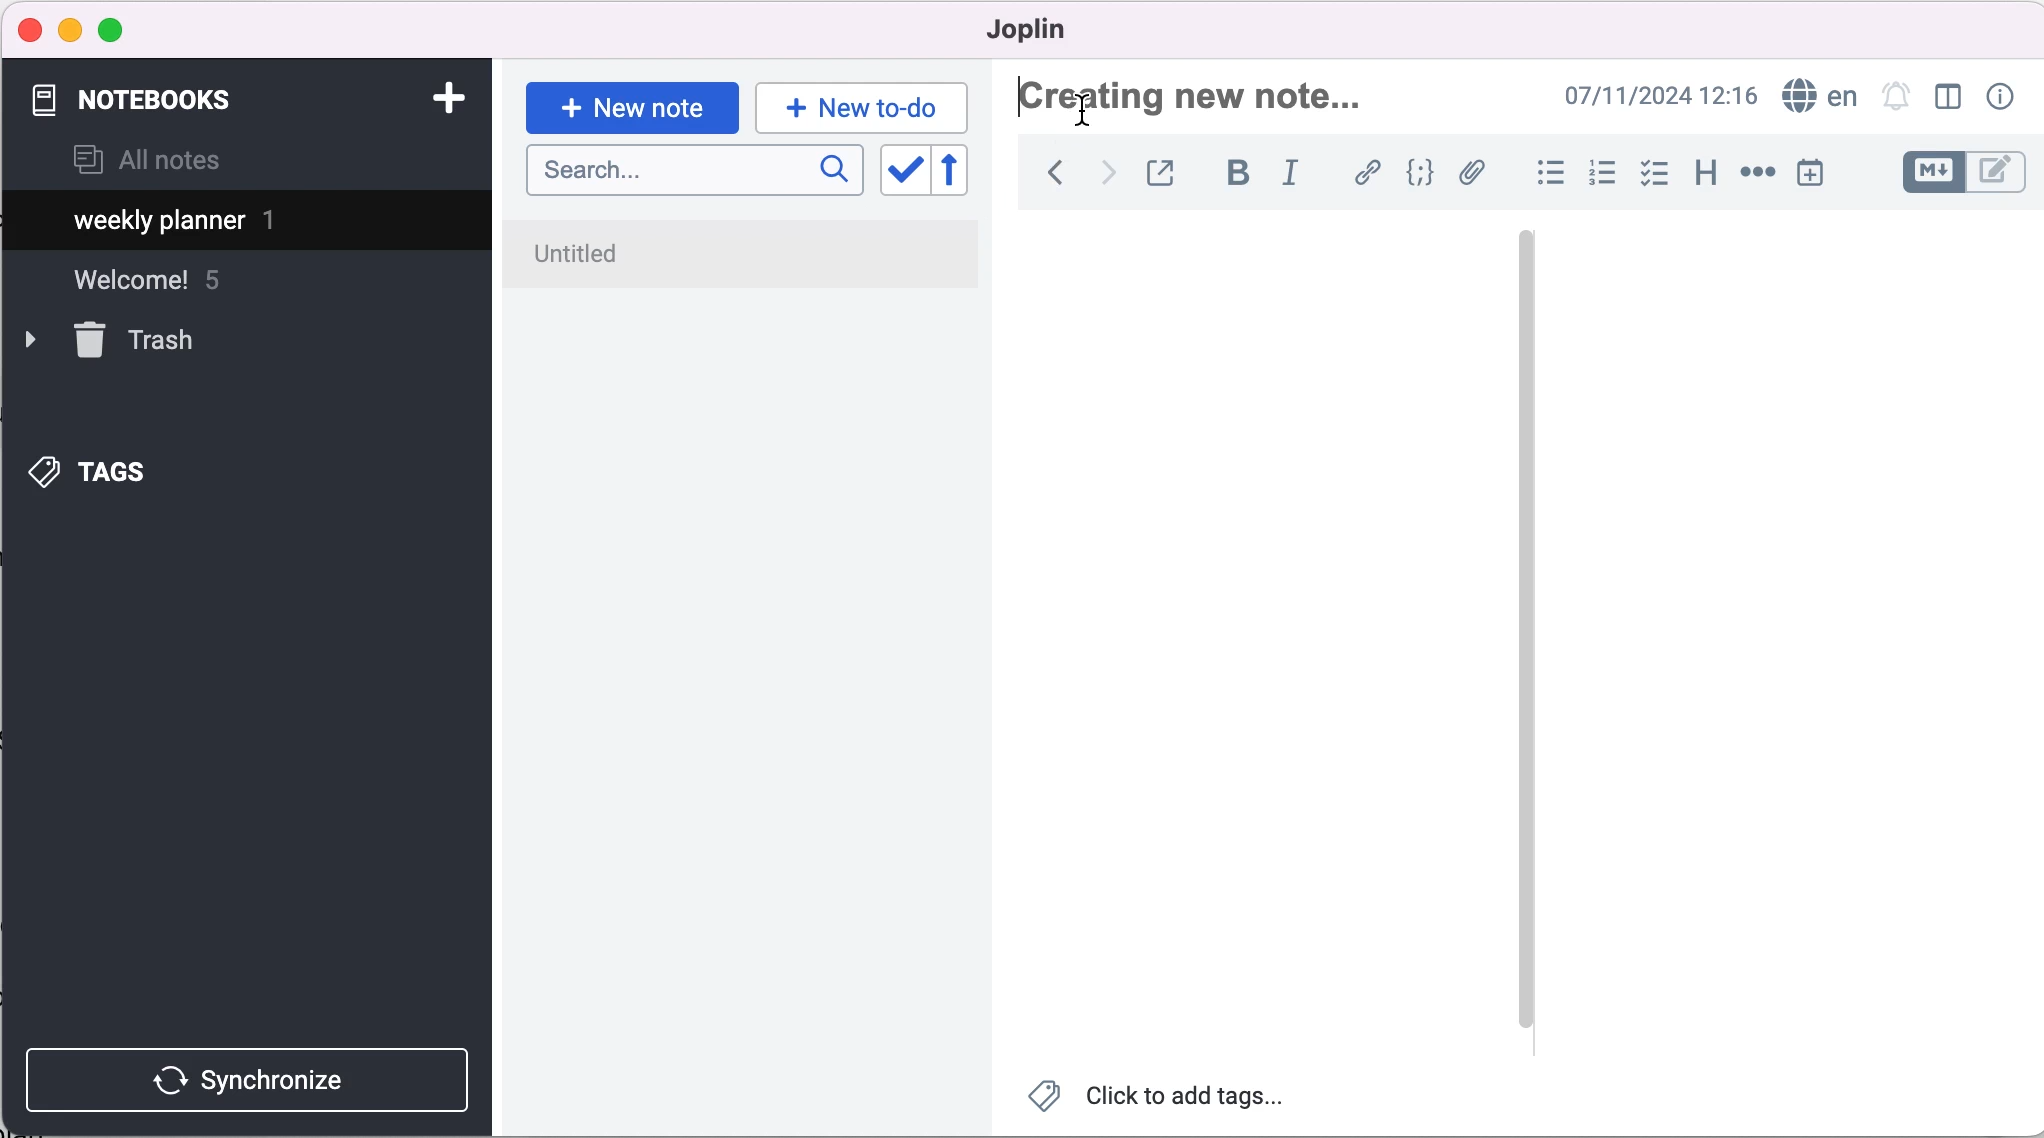 The width and height of the screenshot is (2044, 1138). What do you see at coordinates (1085, 112) in the screenshot?
I see `cursor` at bounding box center [1085, 112].